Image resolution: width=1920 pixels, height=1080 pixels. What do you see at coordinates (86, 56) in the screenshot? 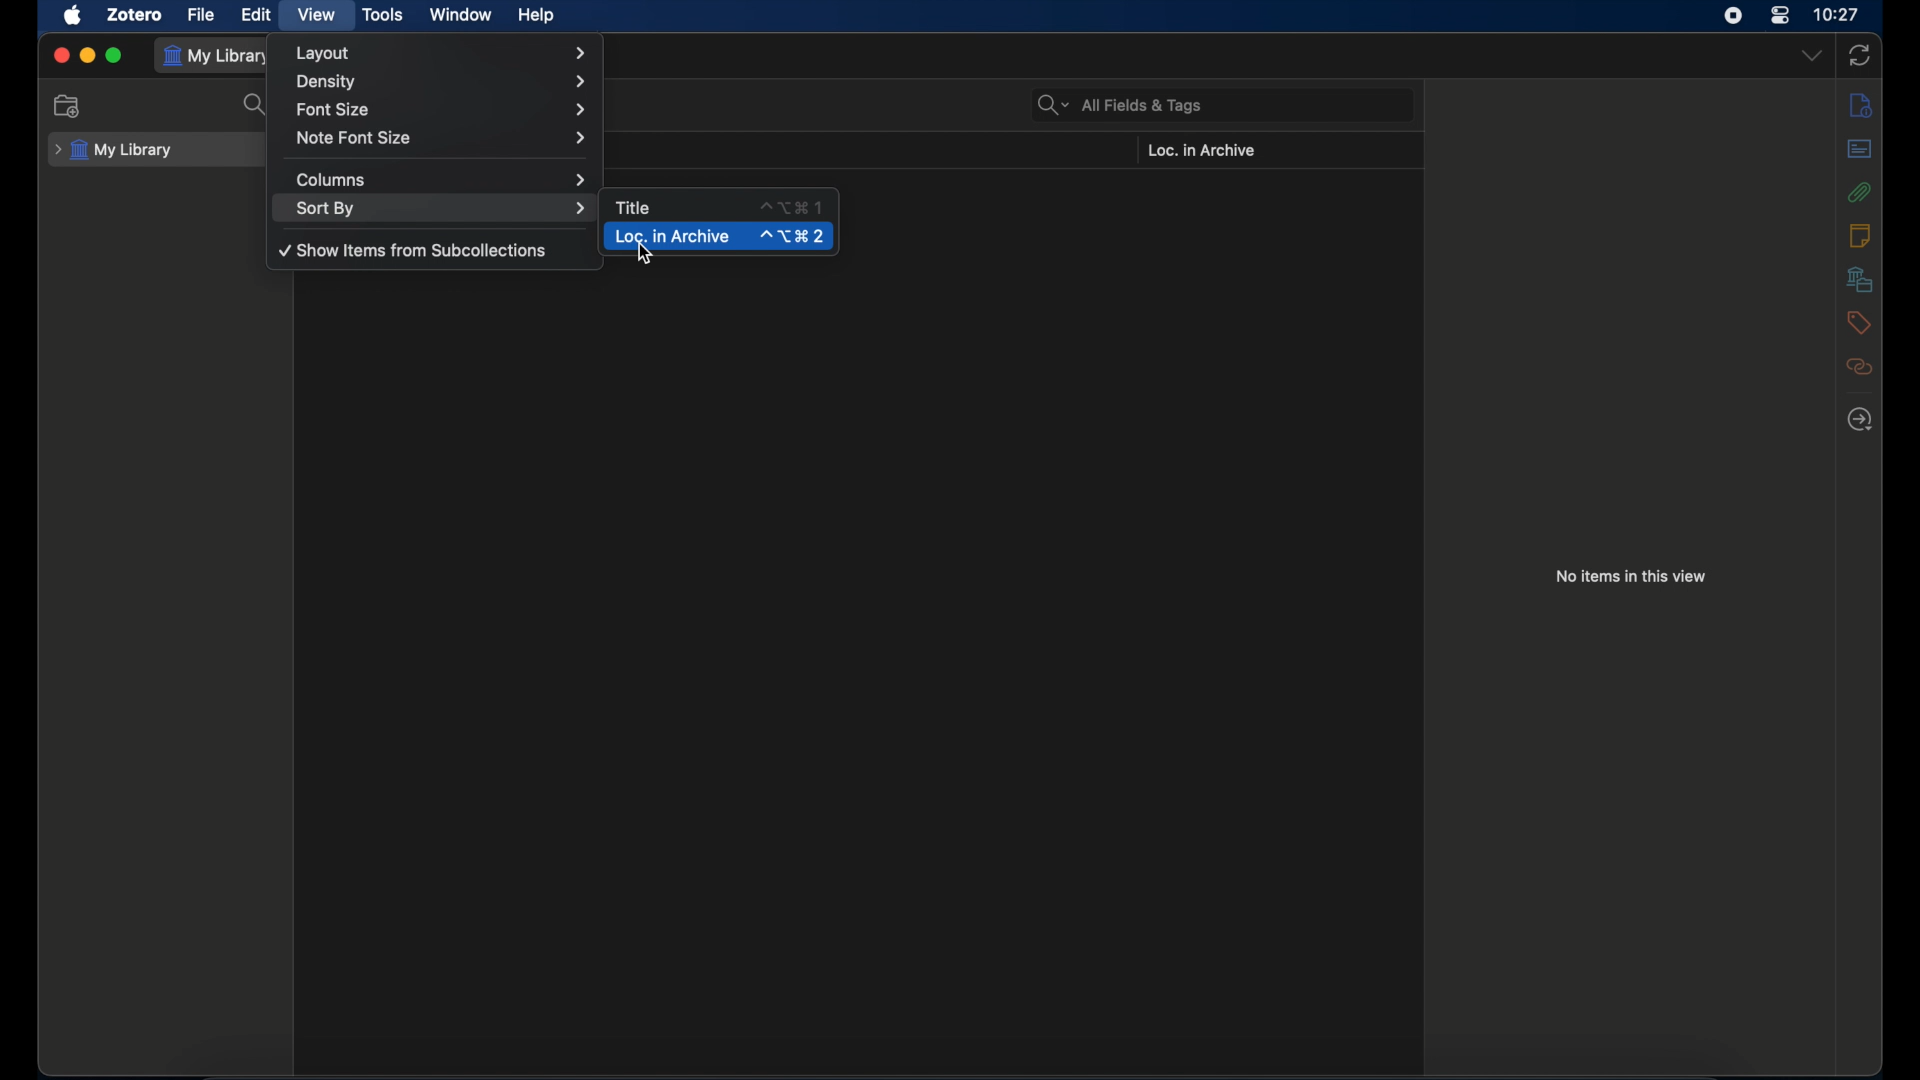
I see `minimize` at bounding box center [86, 56].